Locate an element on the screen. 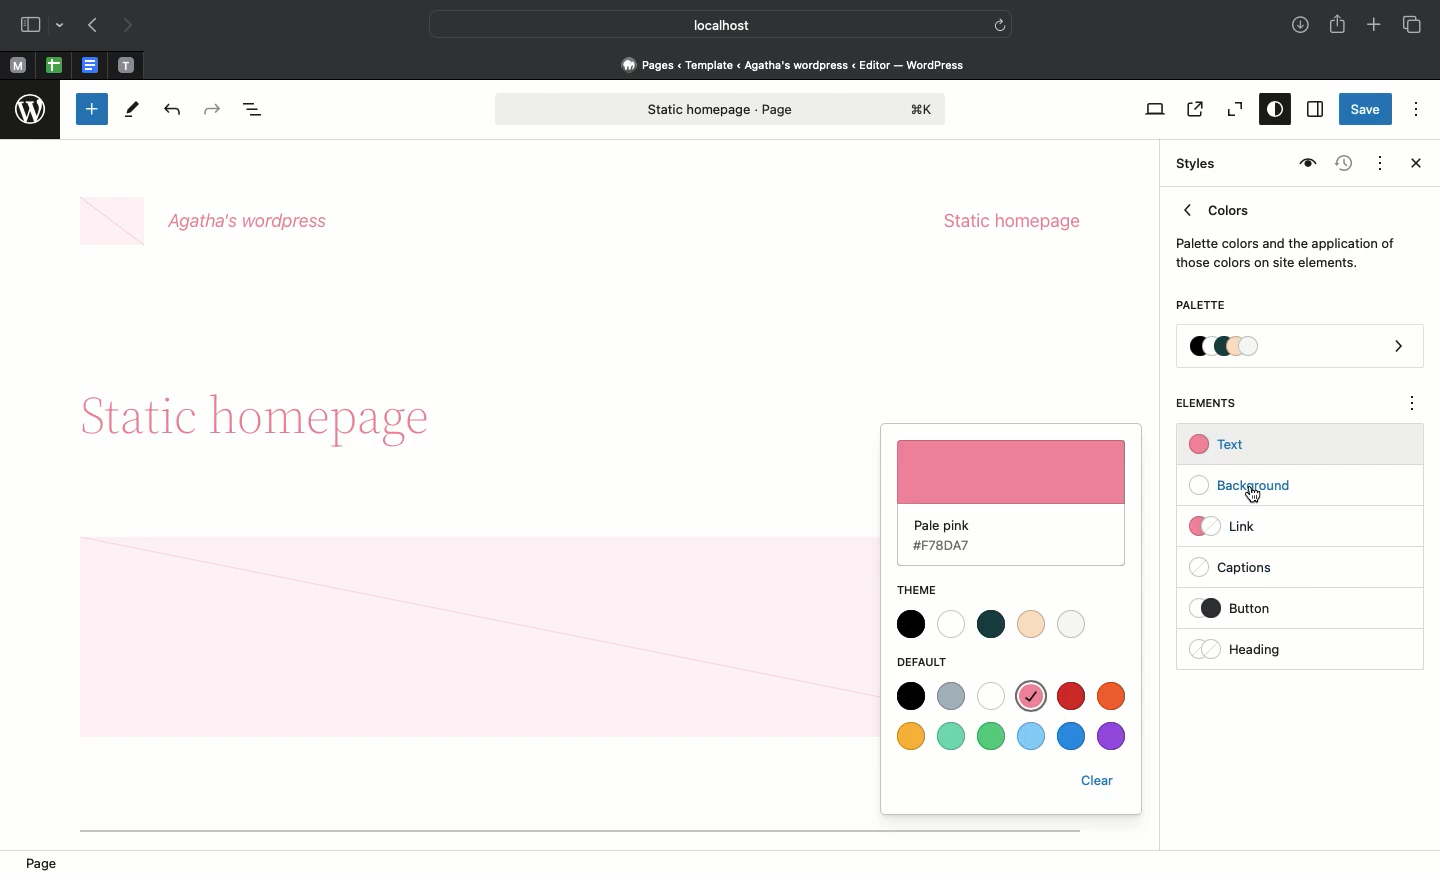 This screenshot has width=1440, height=874. Text is located at coordinates (1220, 445).